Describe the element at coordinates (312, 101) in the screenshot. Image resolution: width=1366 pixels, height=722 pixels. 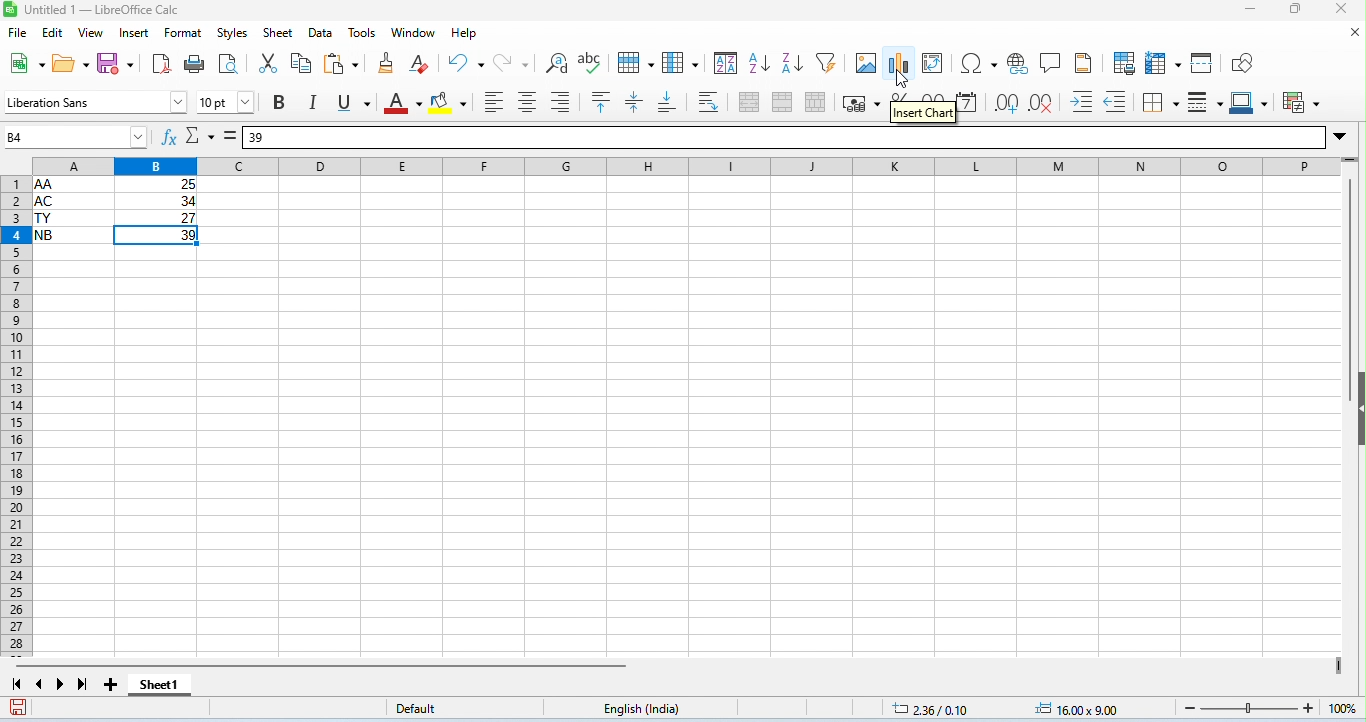
I see `italics` at that location.